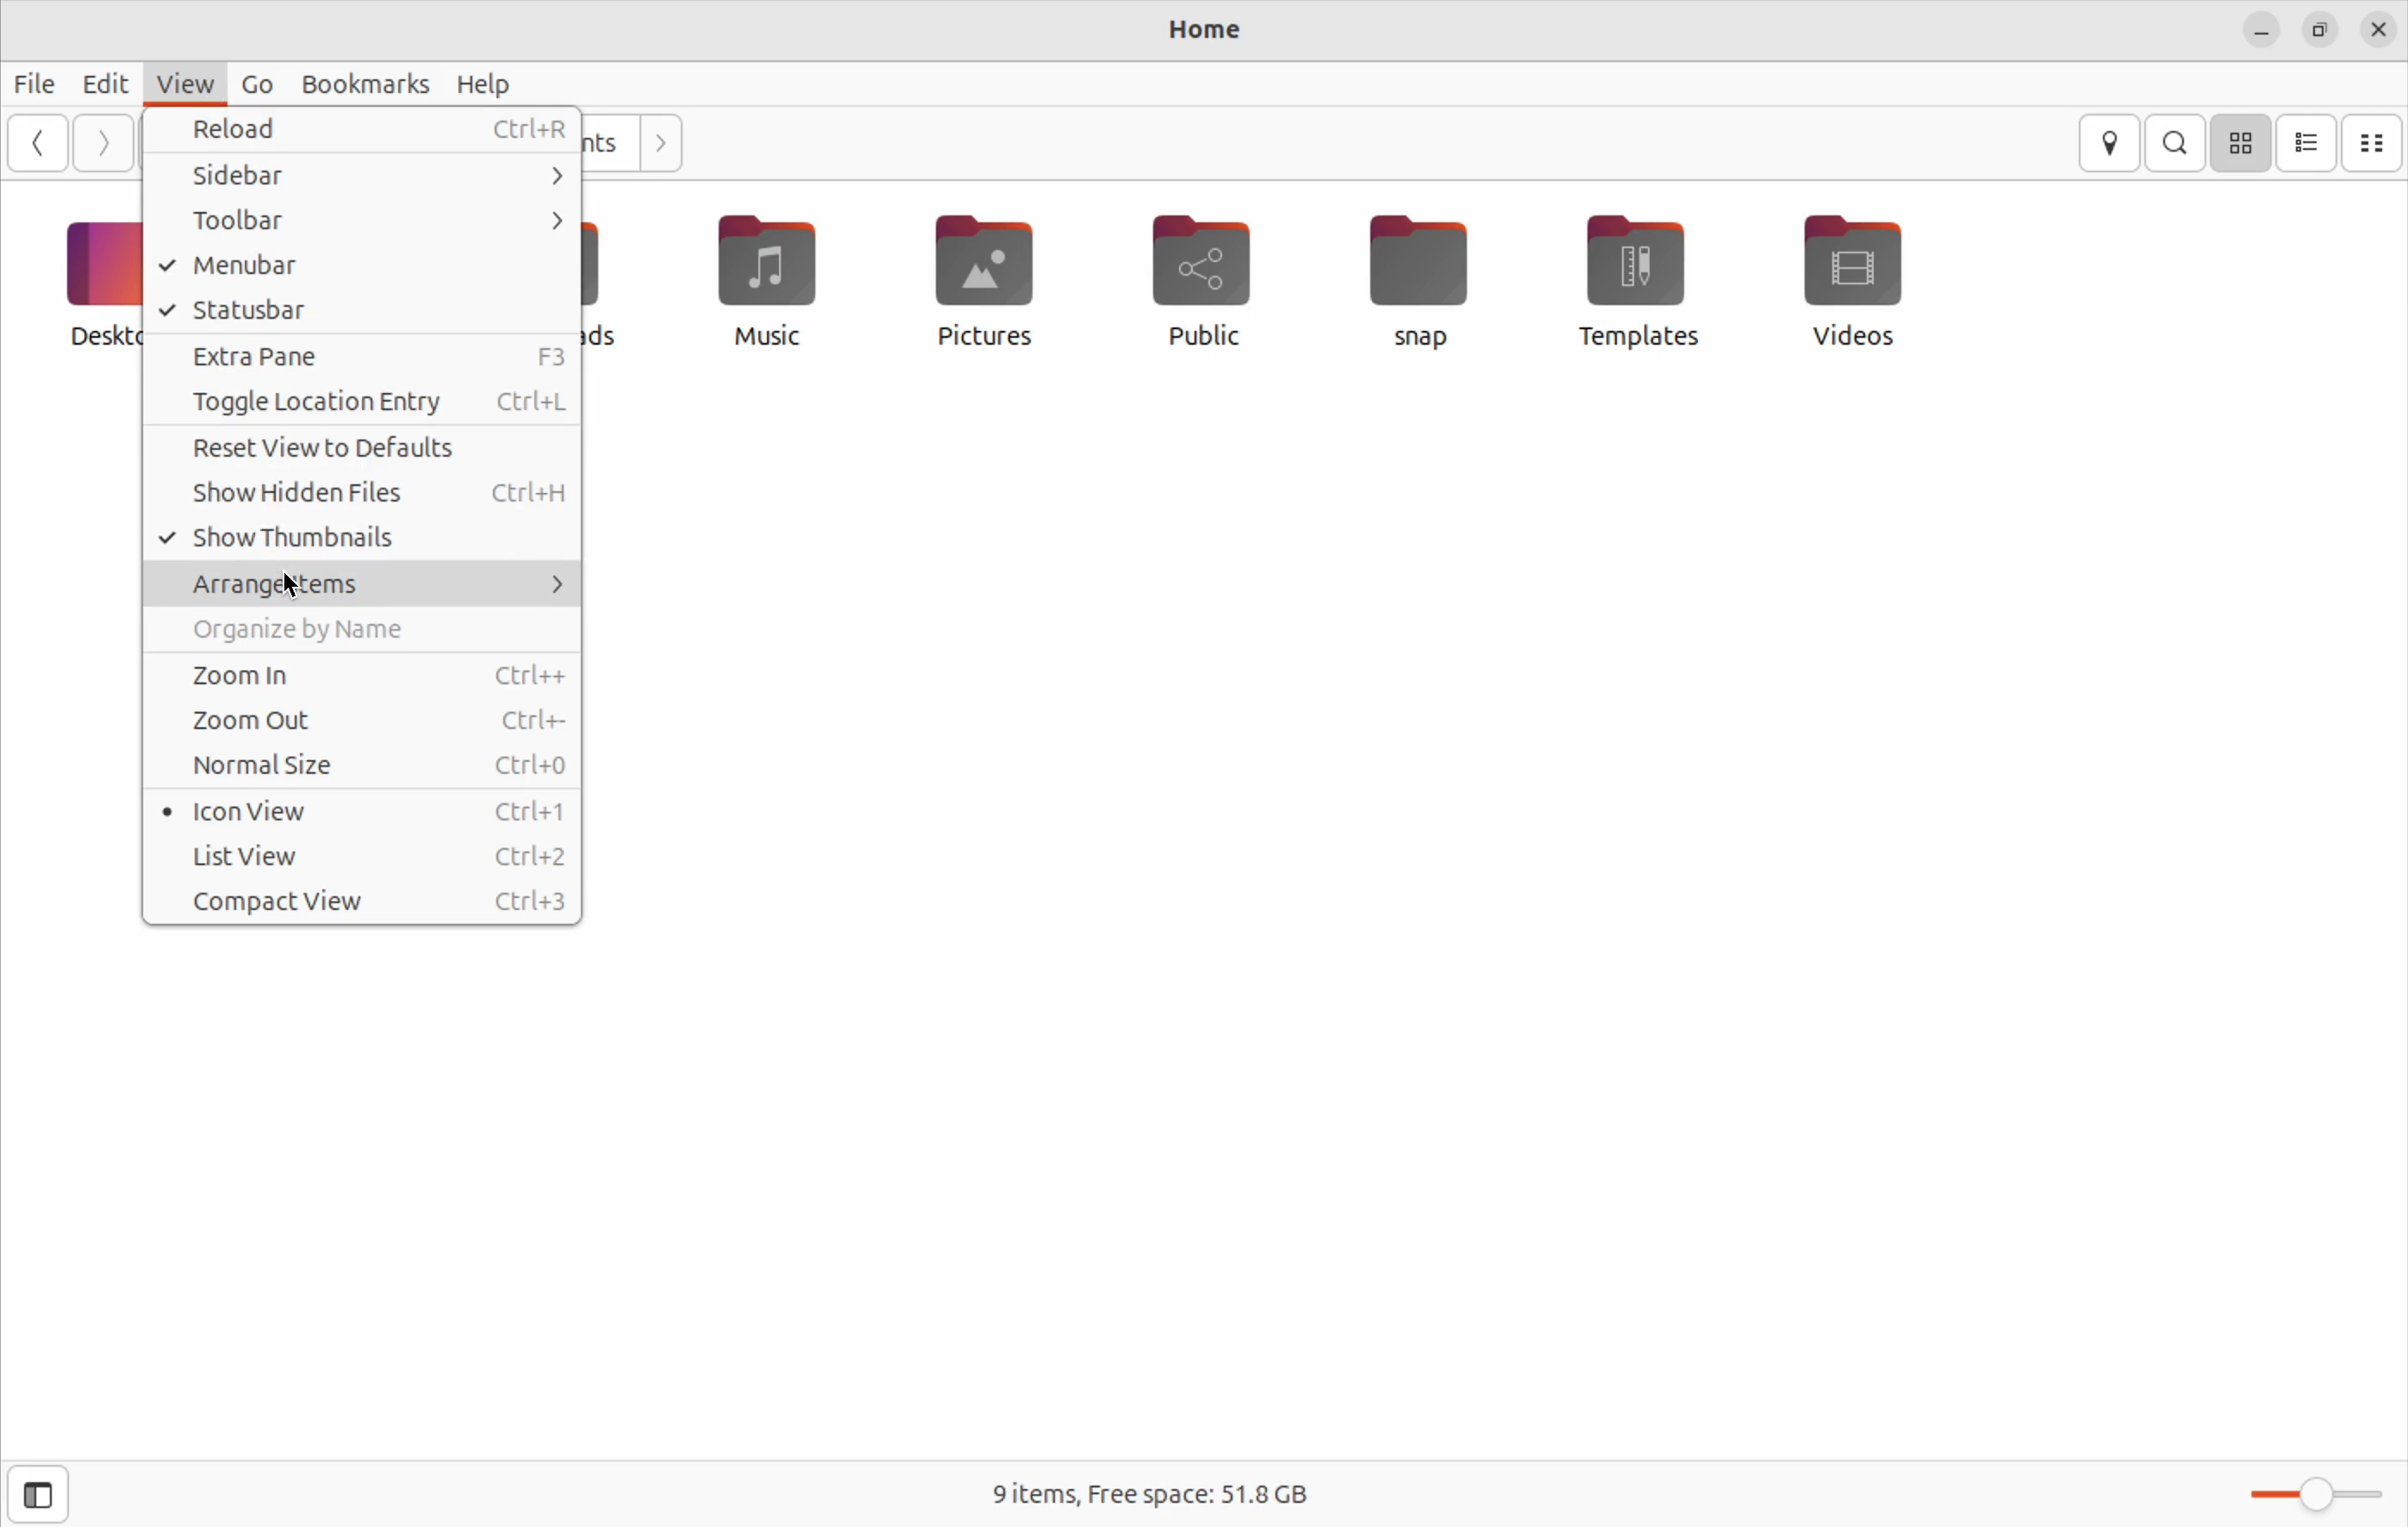 This screenshot has width=2408, height=1527. What do you see at coordinates (362, 311) in the screenshot?
I see `stautsbar` at bounding box center [362, 311].